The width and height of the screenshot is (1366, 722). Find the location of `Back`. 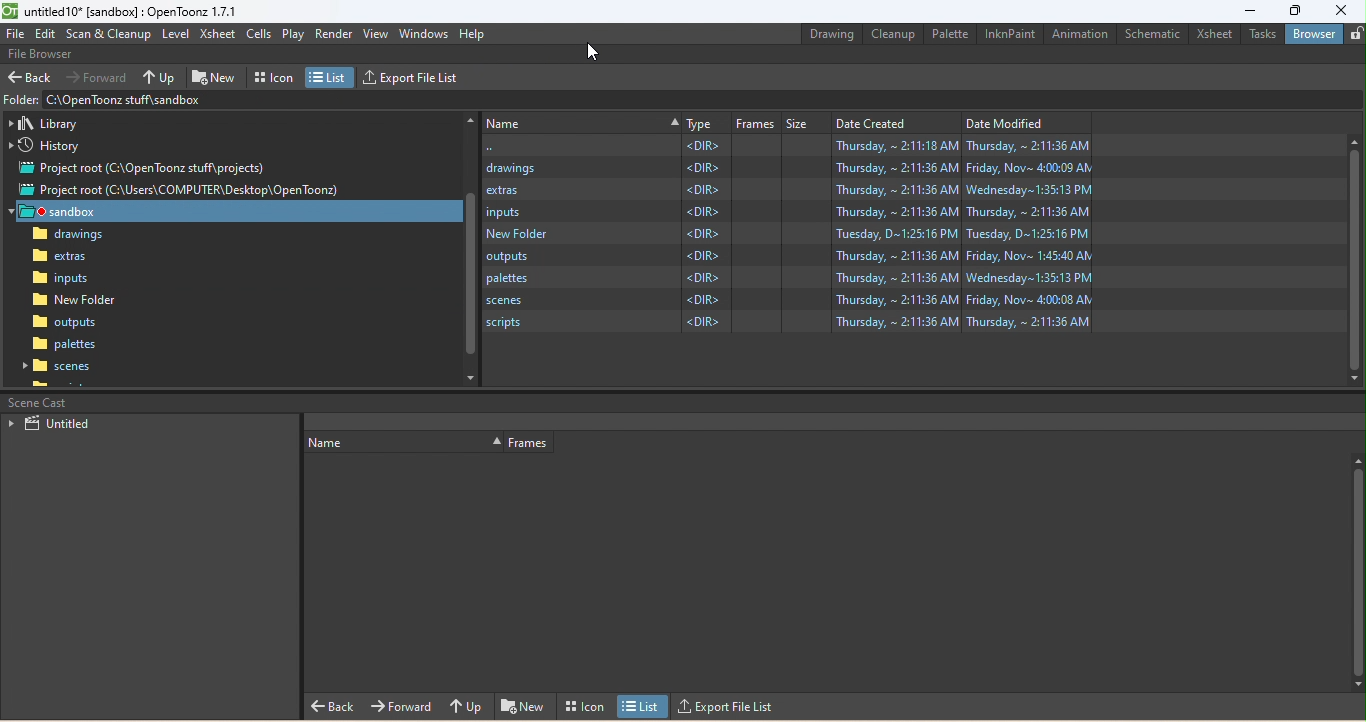

Back is located at coordinates (333, 706).